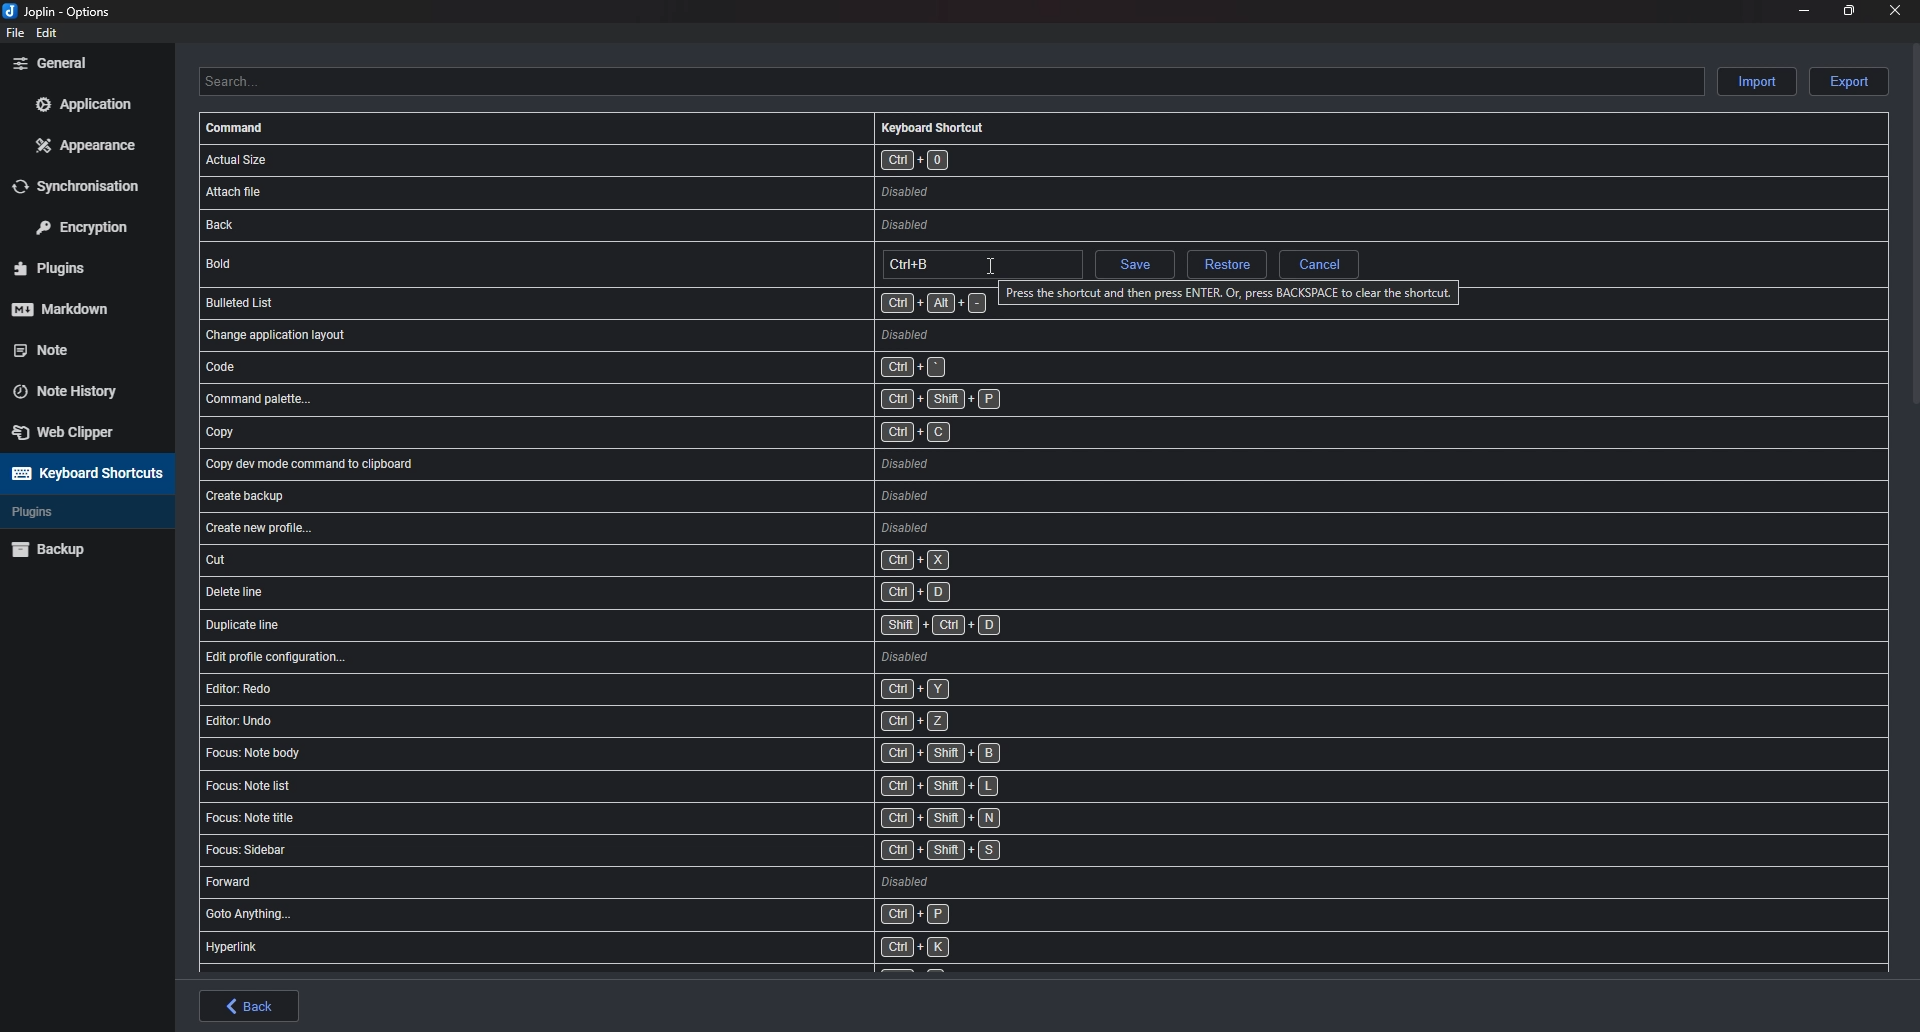  Describe the element at coordinates (1133, 267) in the screenshot. I see `save` at that location.